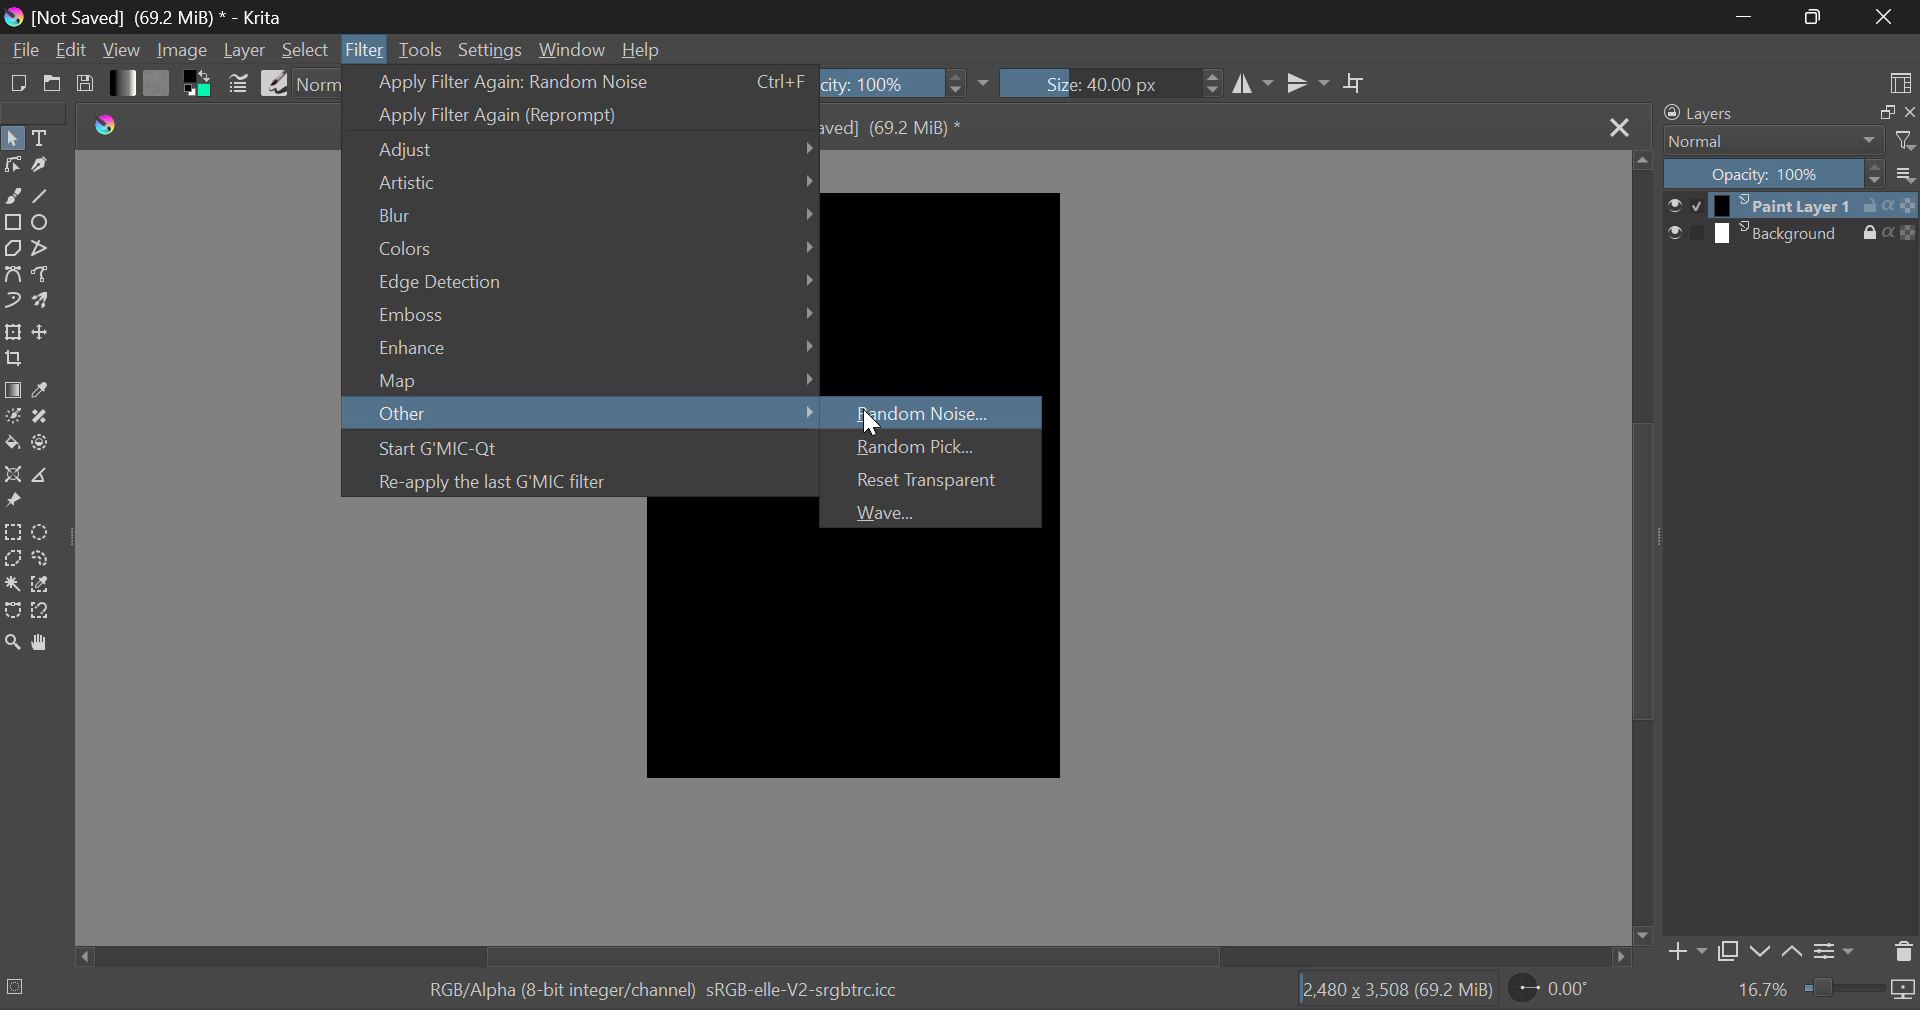 This screenshot has width=1920, height=1010. I want to click on Apply Filter Again, so click(576, 82).